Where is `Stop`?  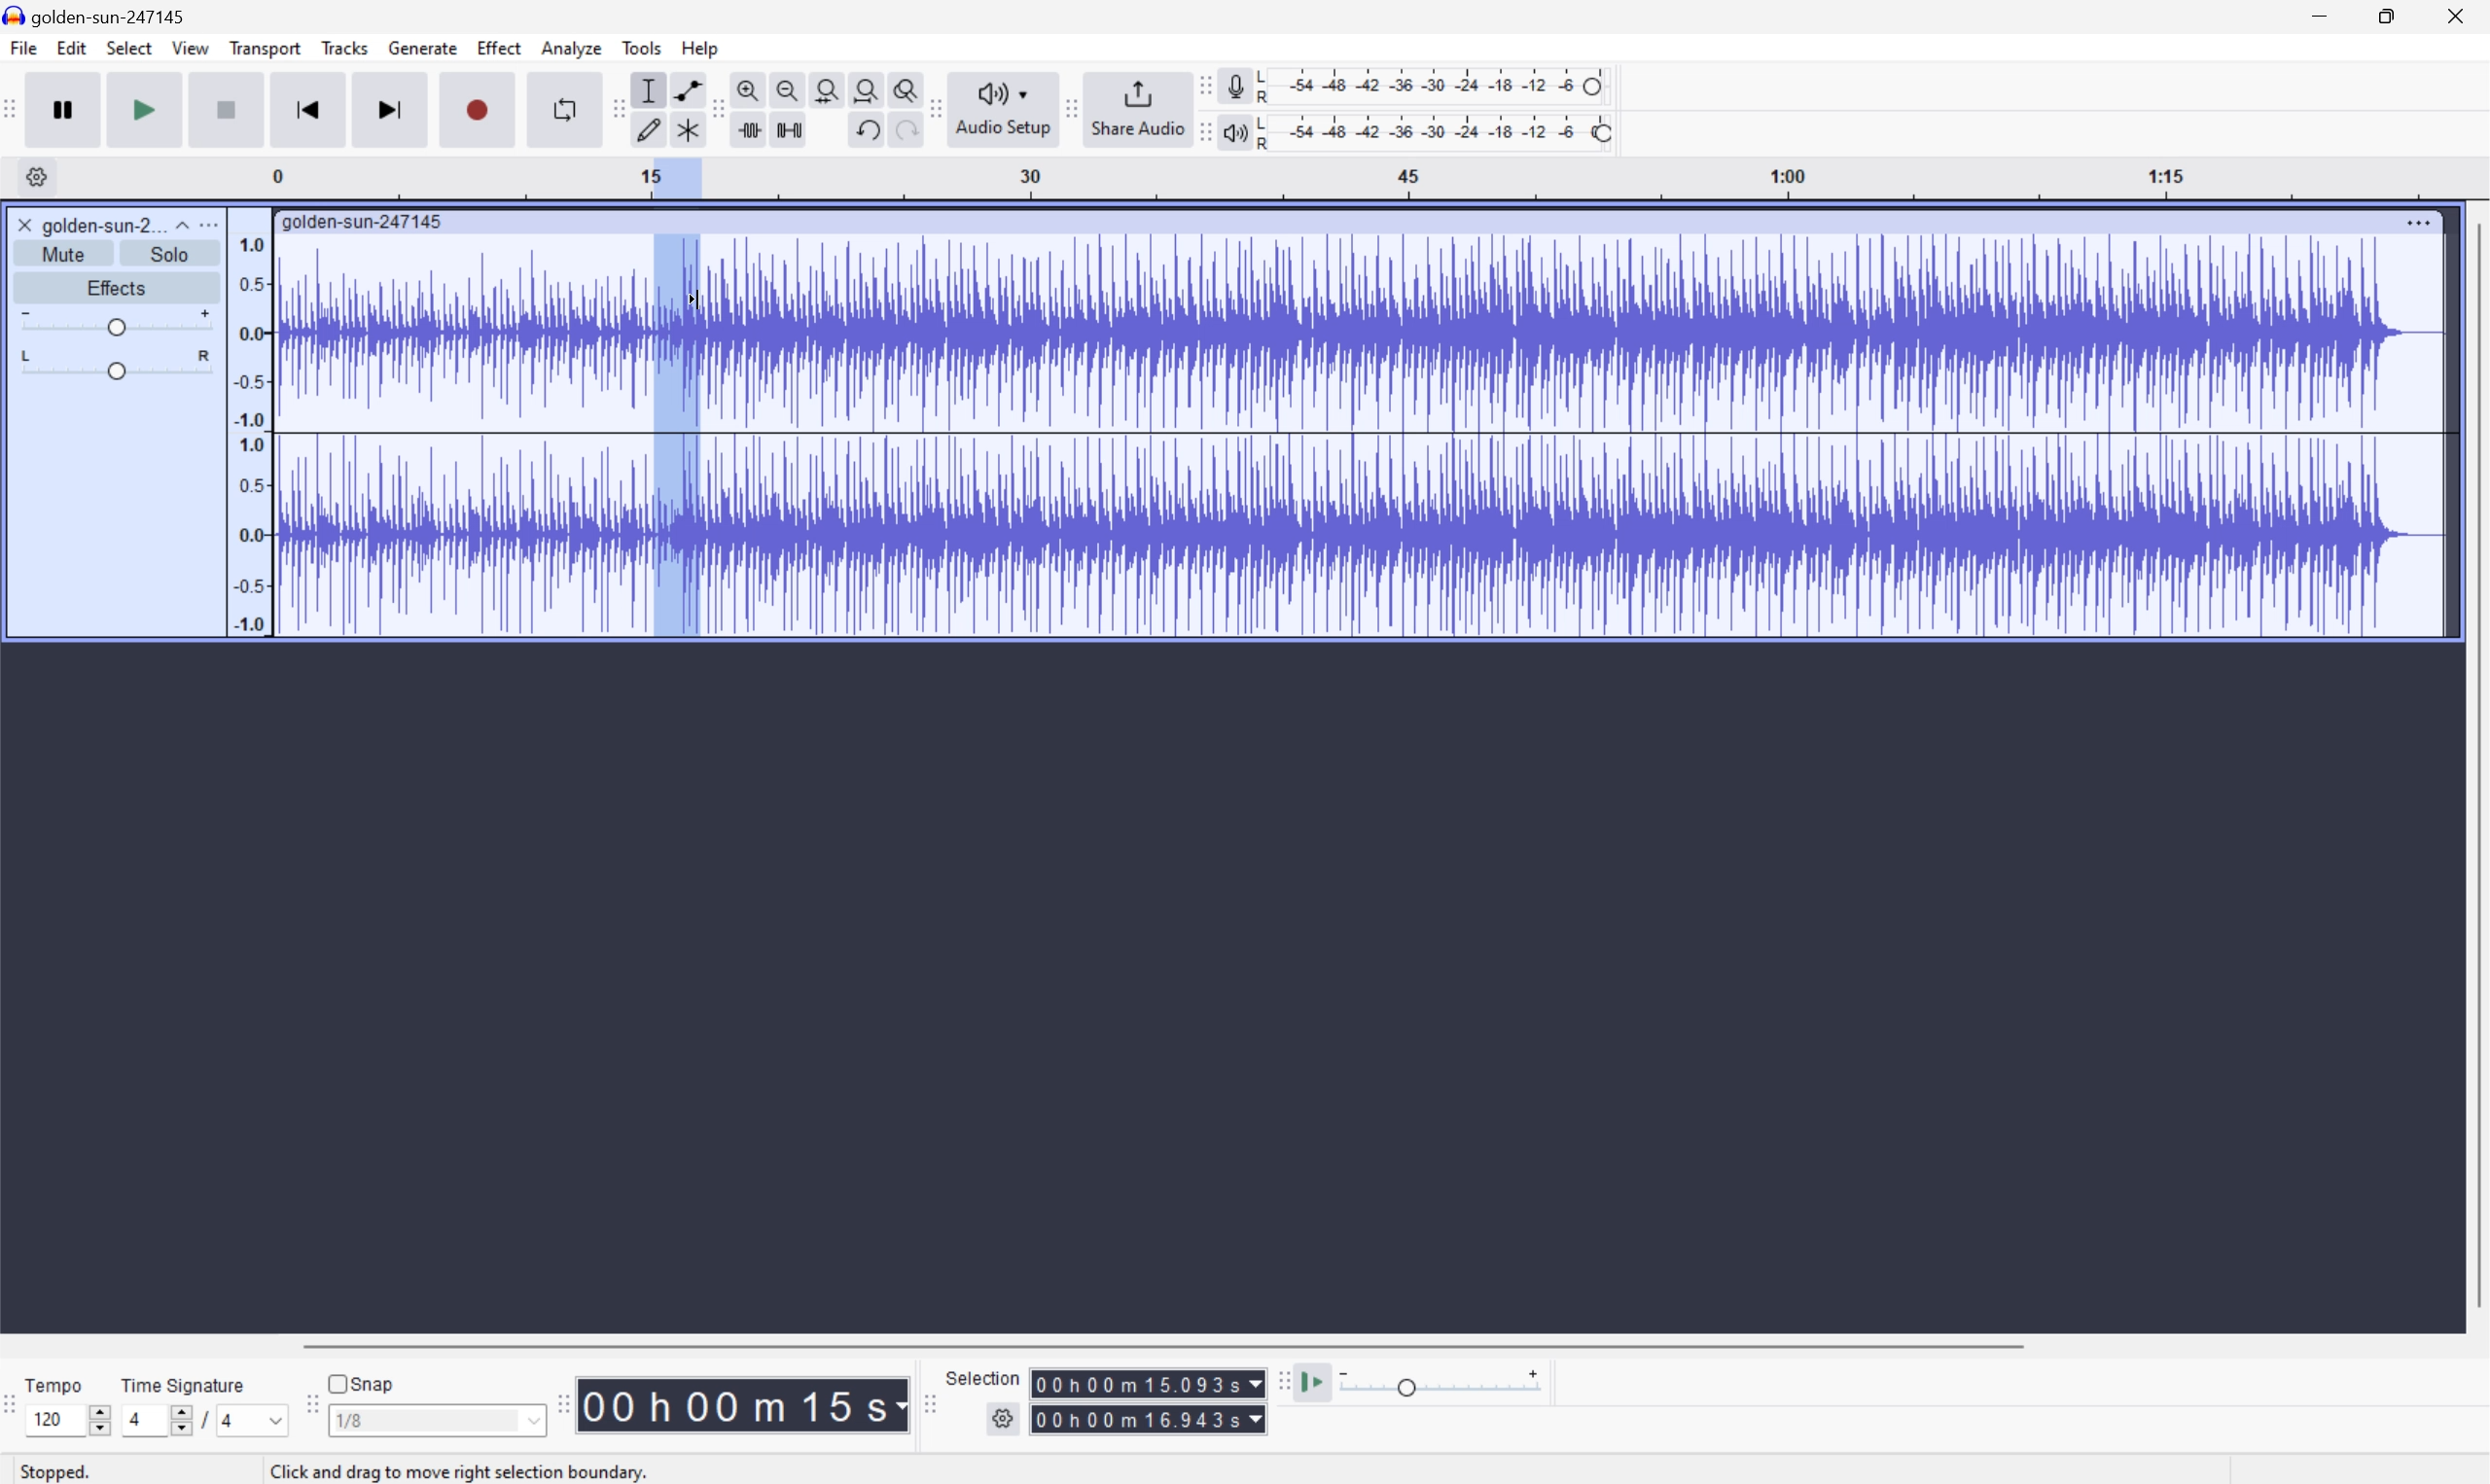 Stop is located at coordinates (229, 112).